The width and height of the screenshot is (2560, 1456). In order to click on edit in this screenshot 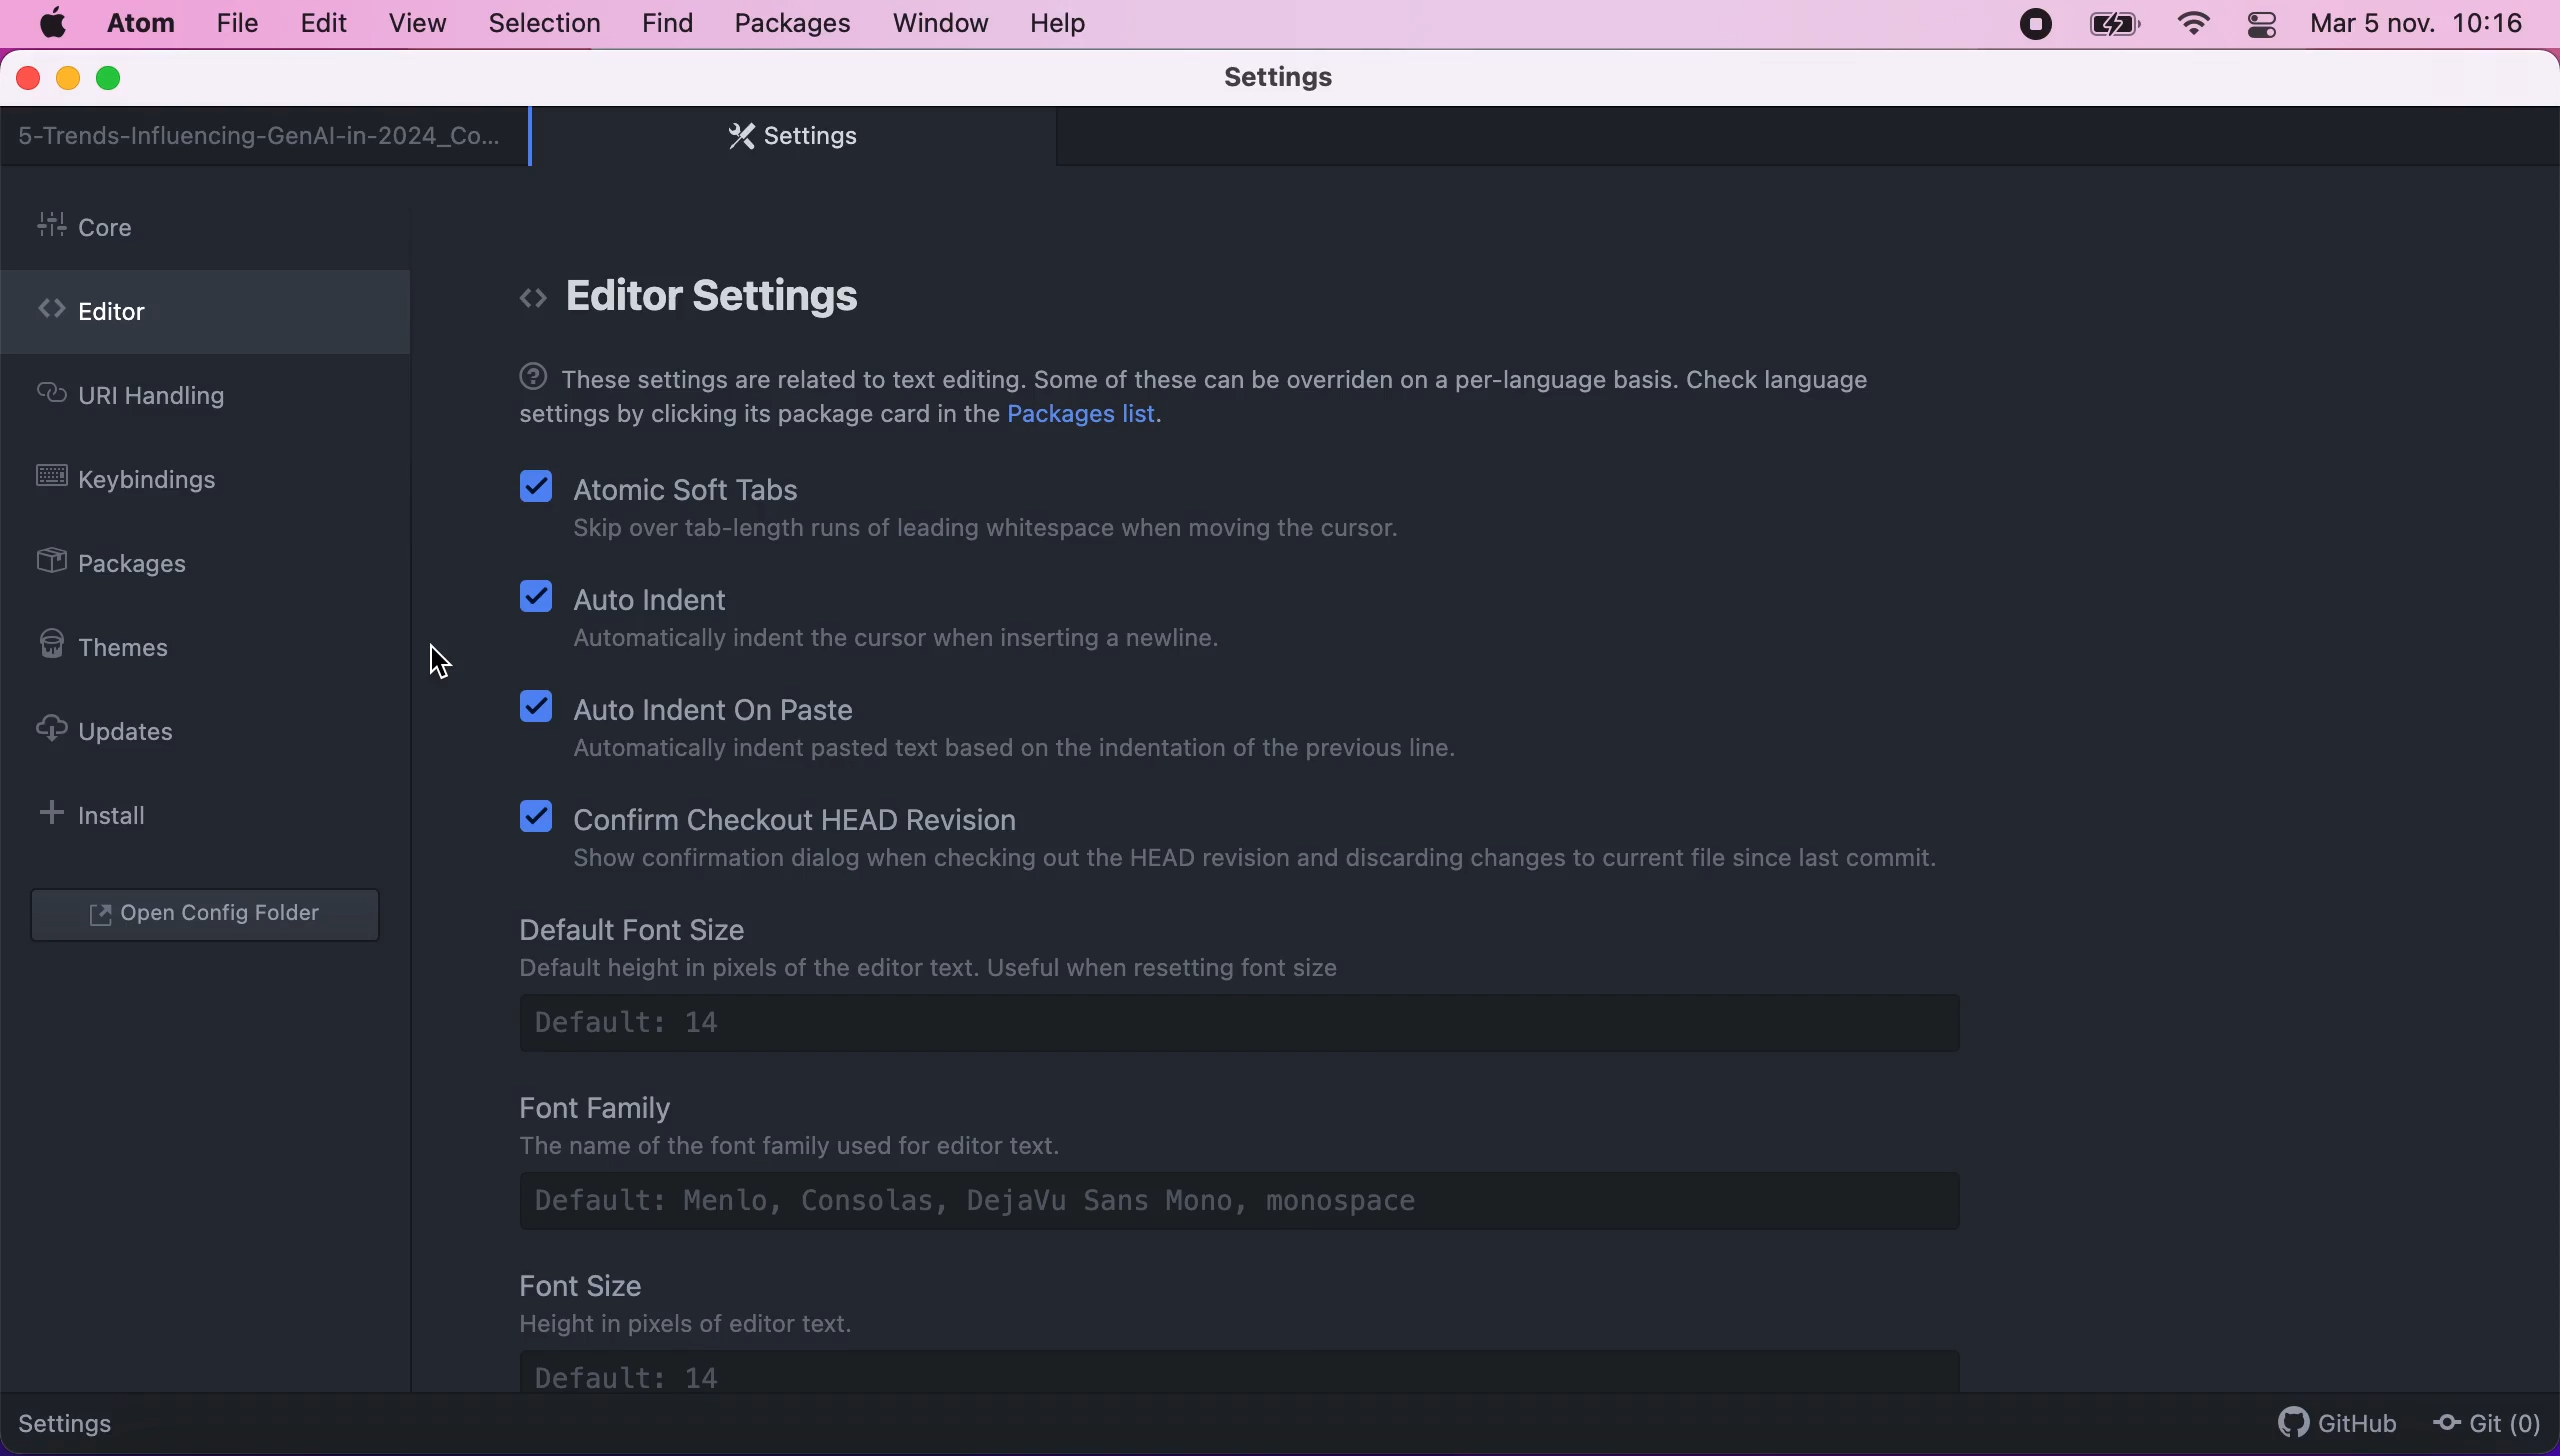, I will do `click(322, 24)`.